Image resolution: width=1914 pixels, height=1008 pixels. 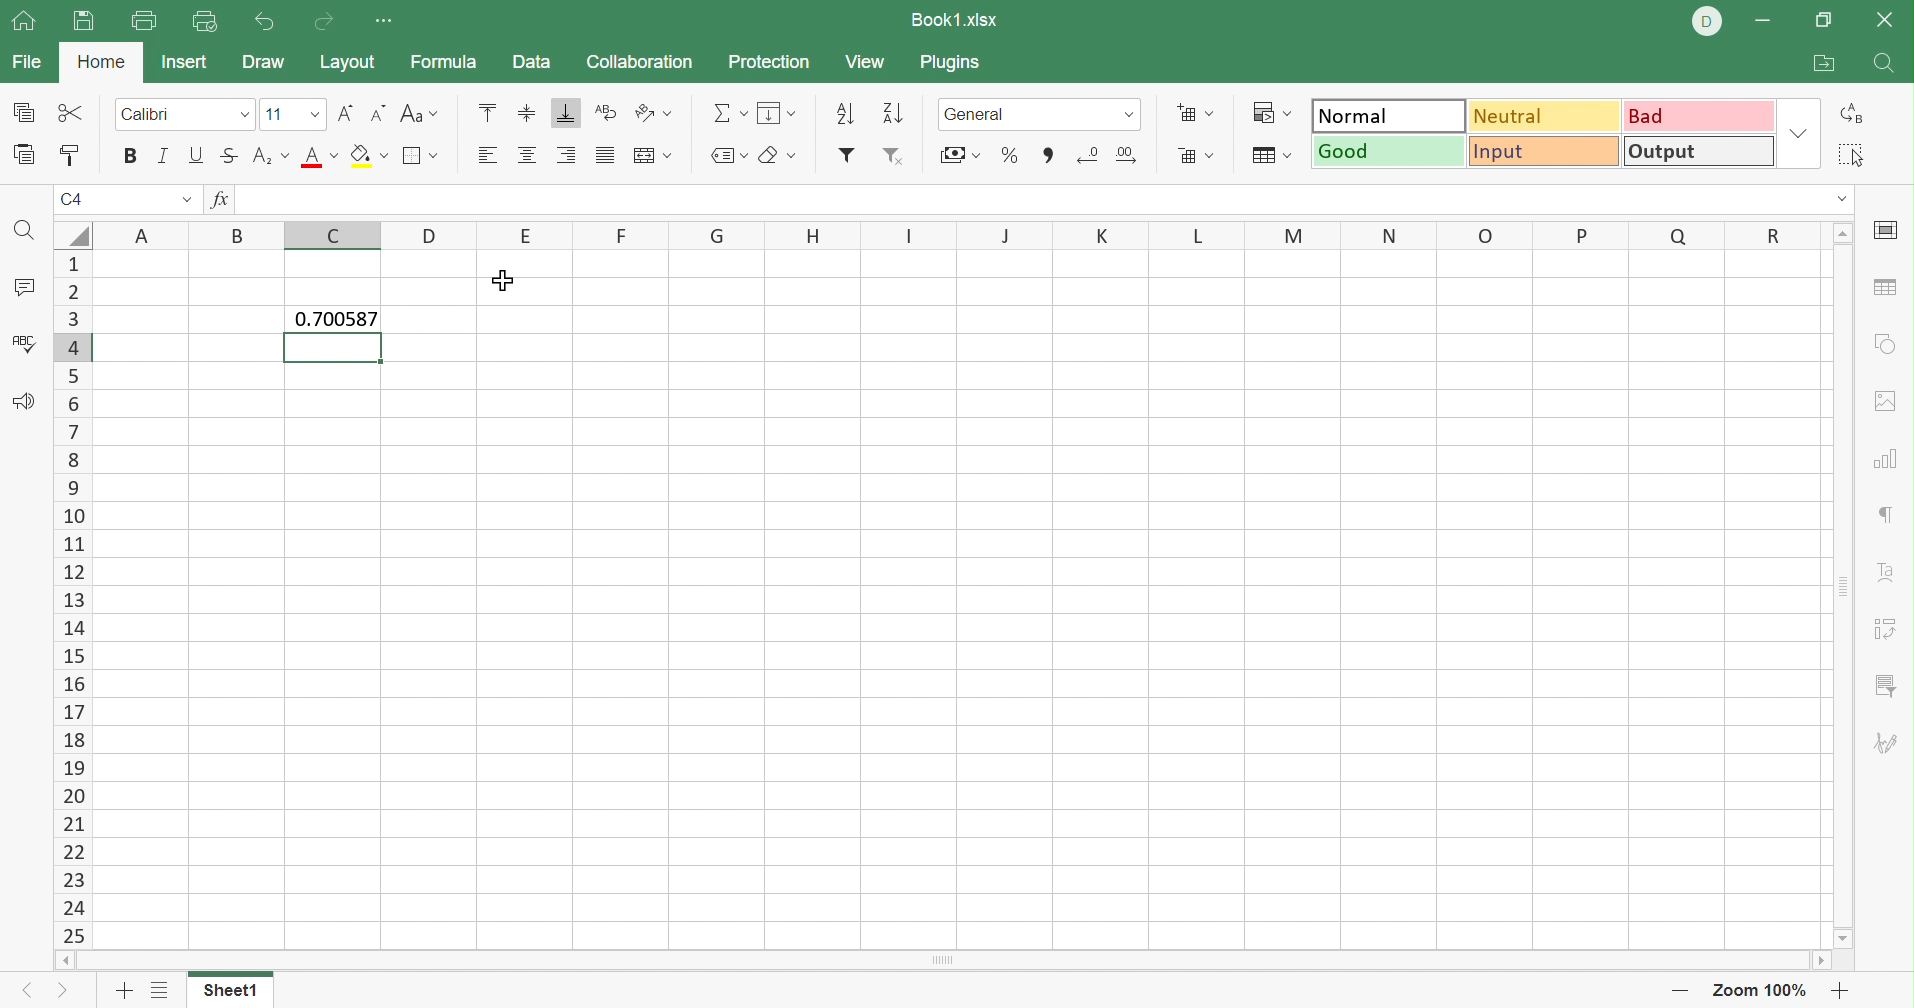 I want to click on Decrement font size, so click(x=375, y=114).